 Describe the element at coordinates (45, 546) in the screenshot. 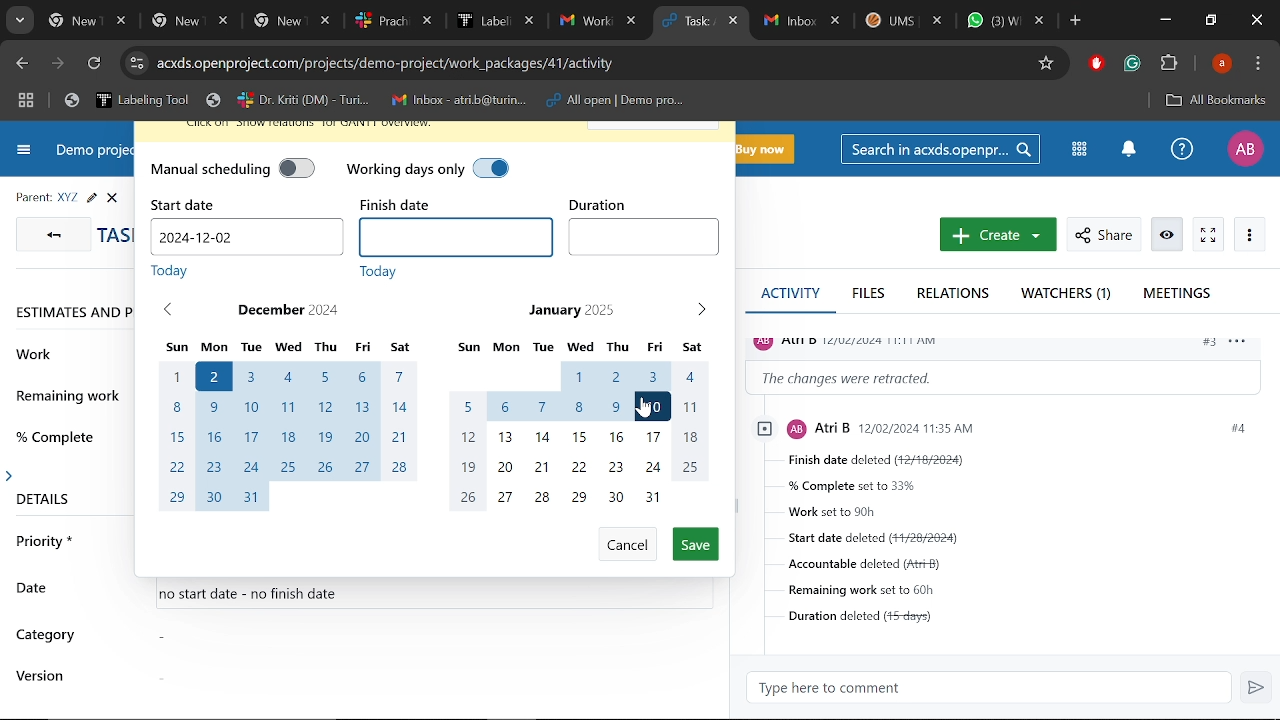

I see `priority` at that location.